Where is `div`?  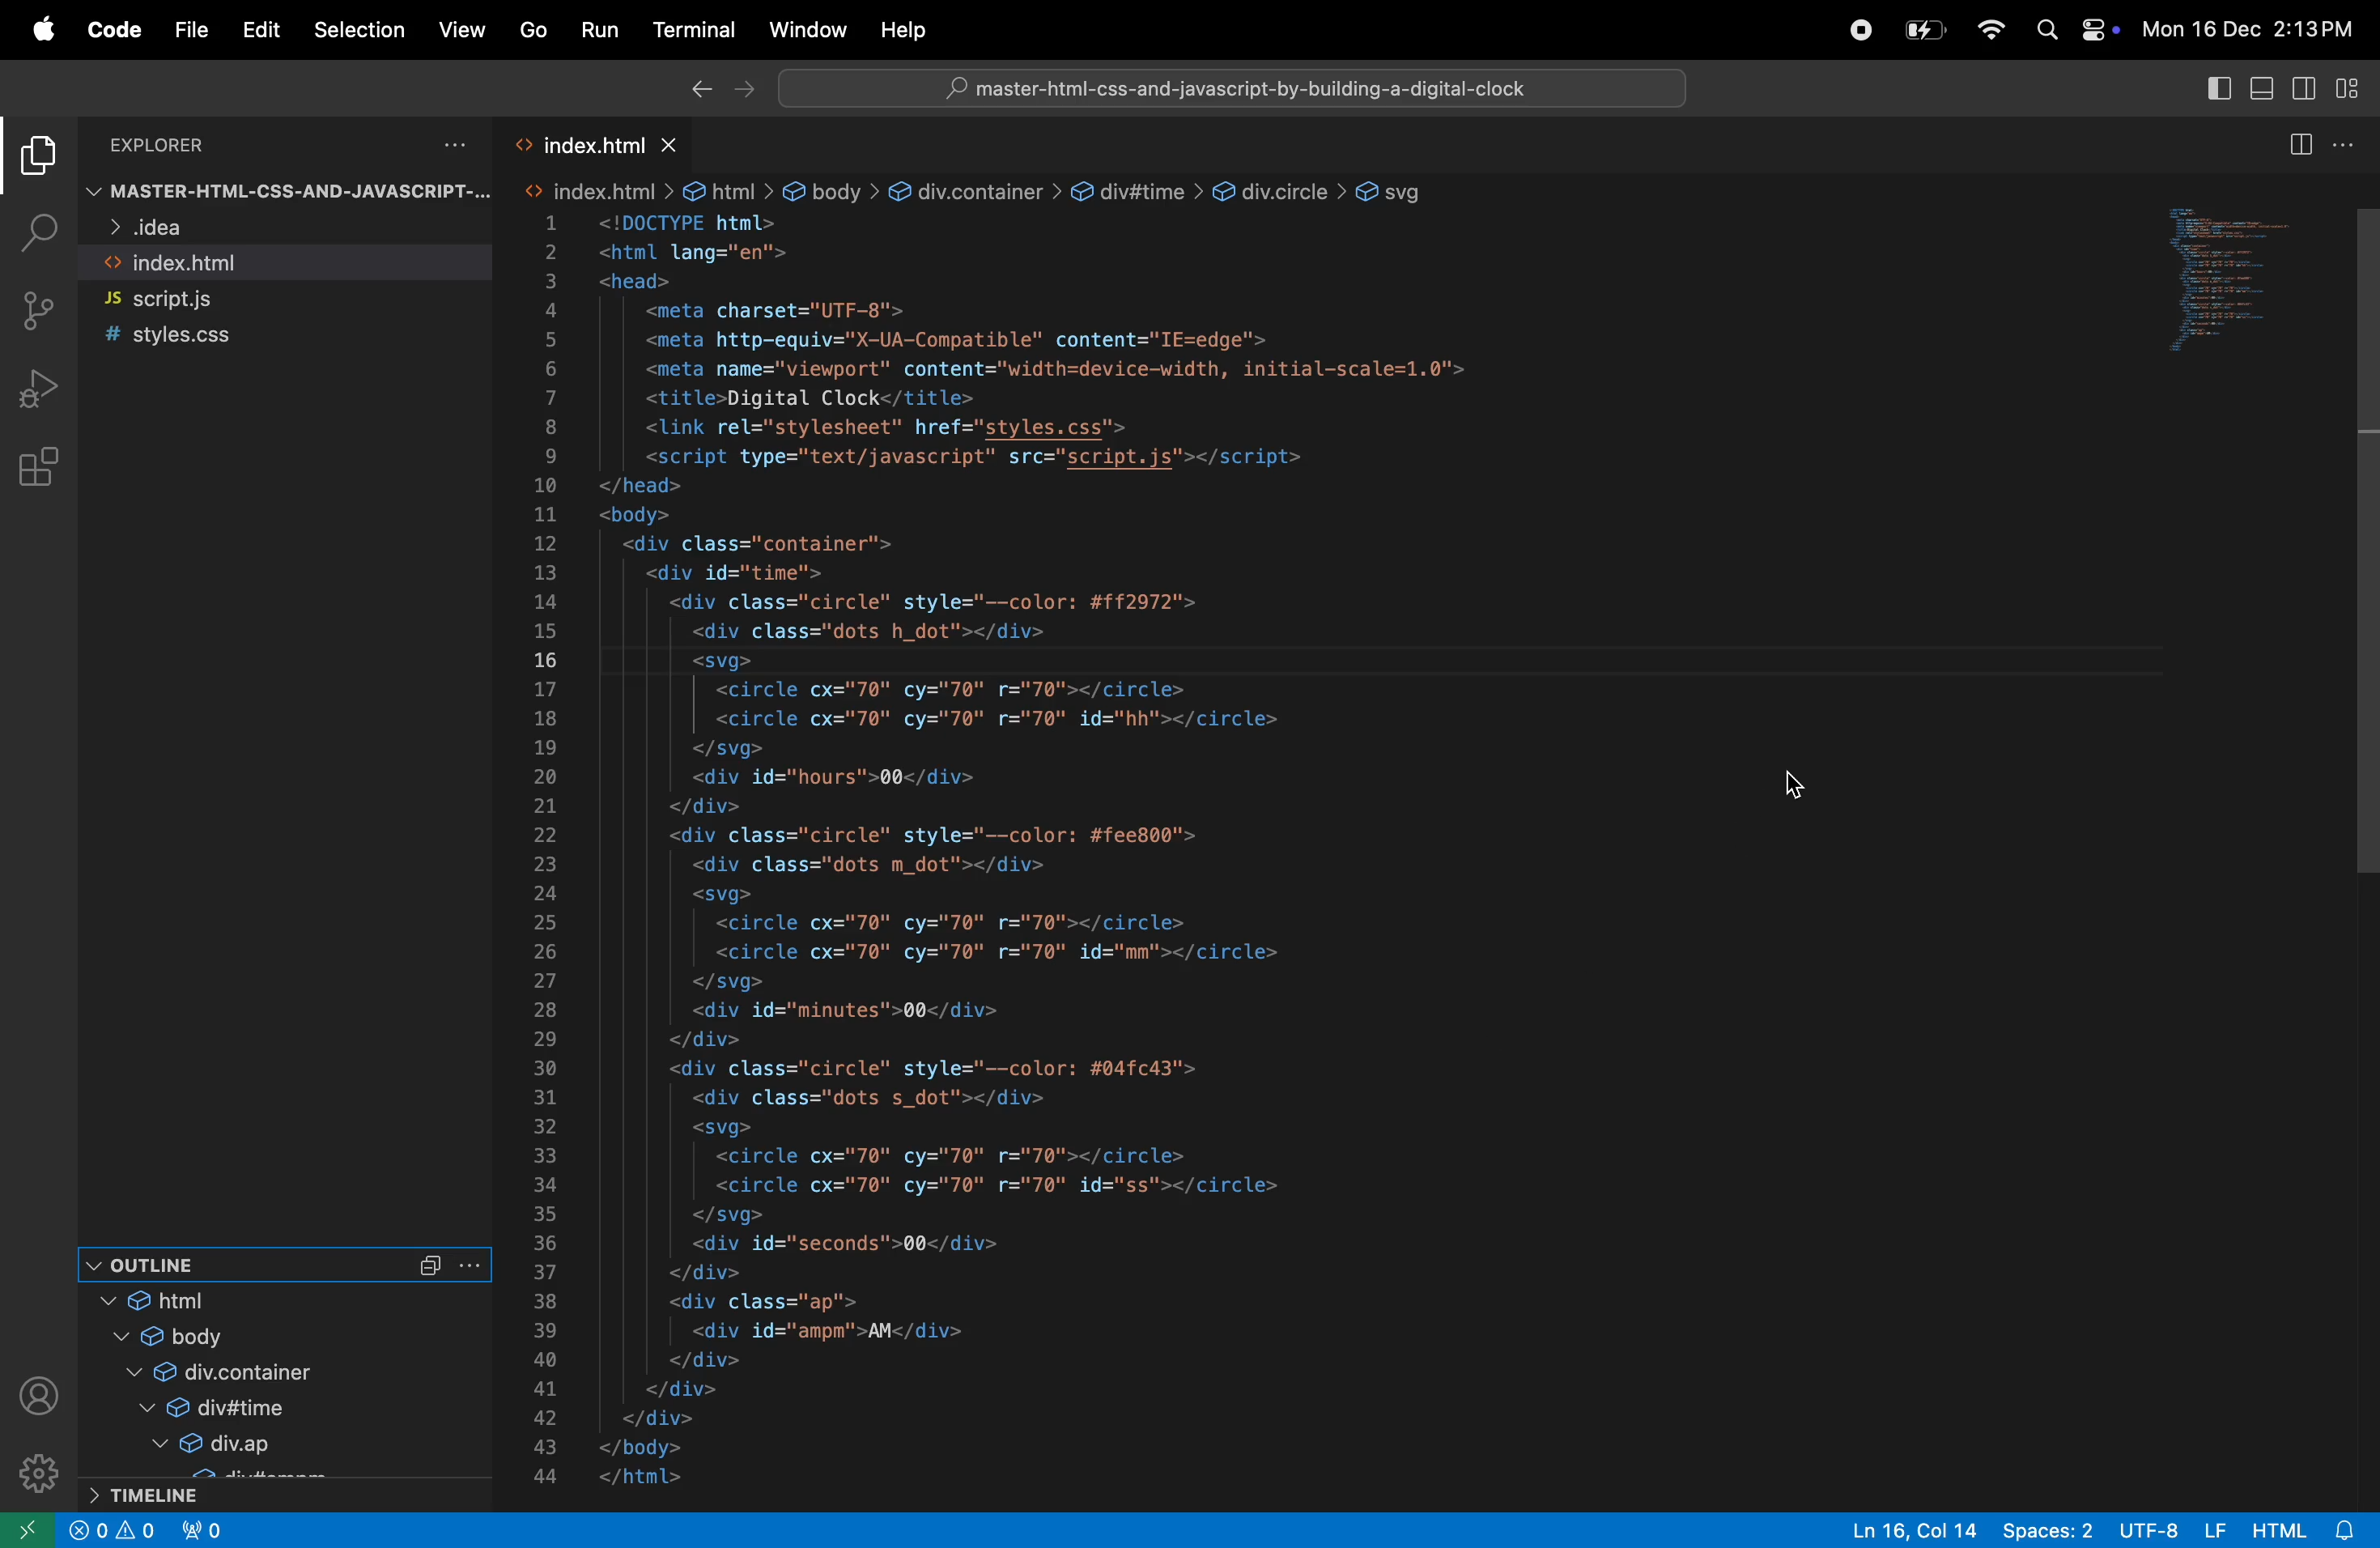
div is located at coordinates (975, 191).